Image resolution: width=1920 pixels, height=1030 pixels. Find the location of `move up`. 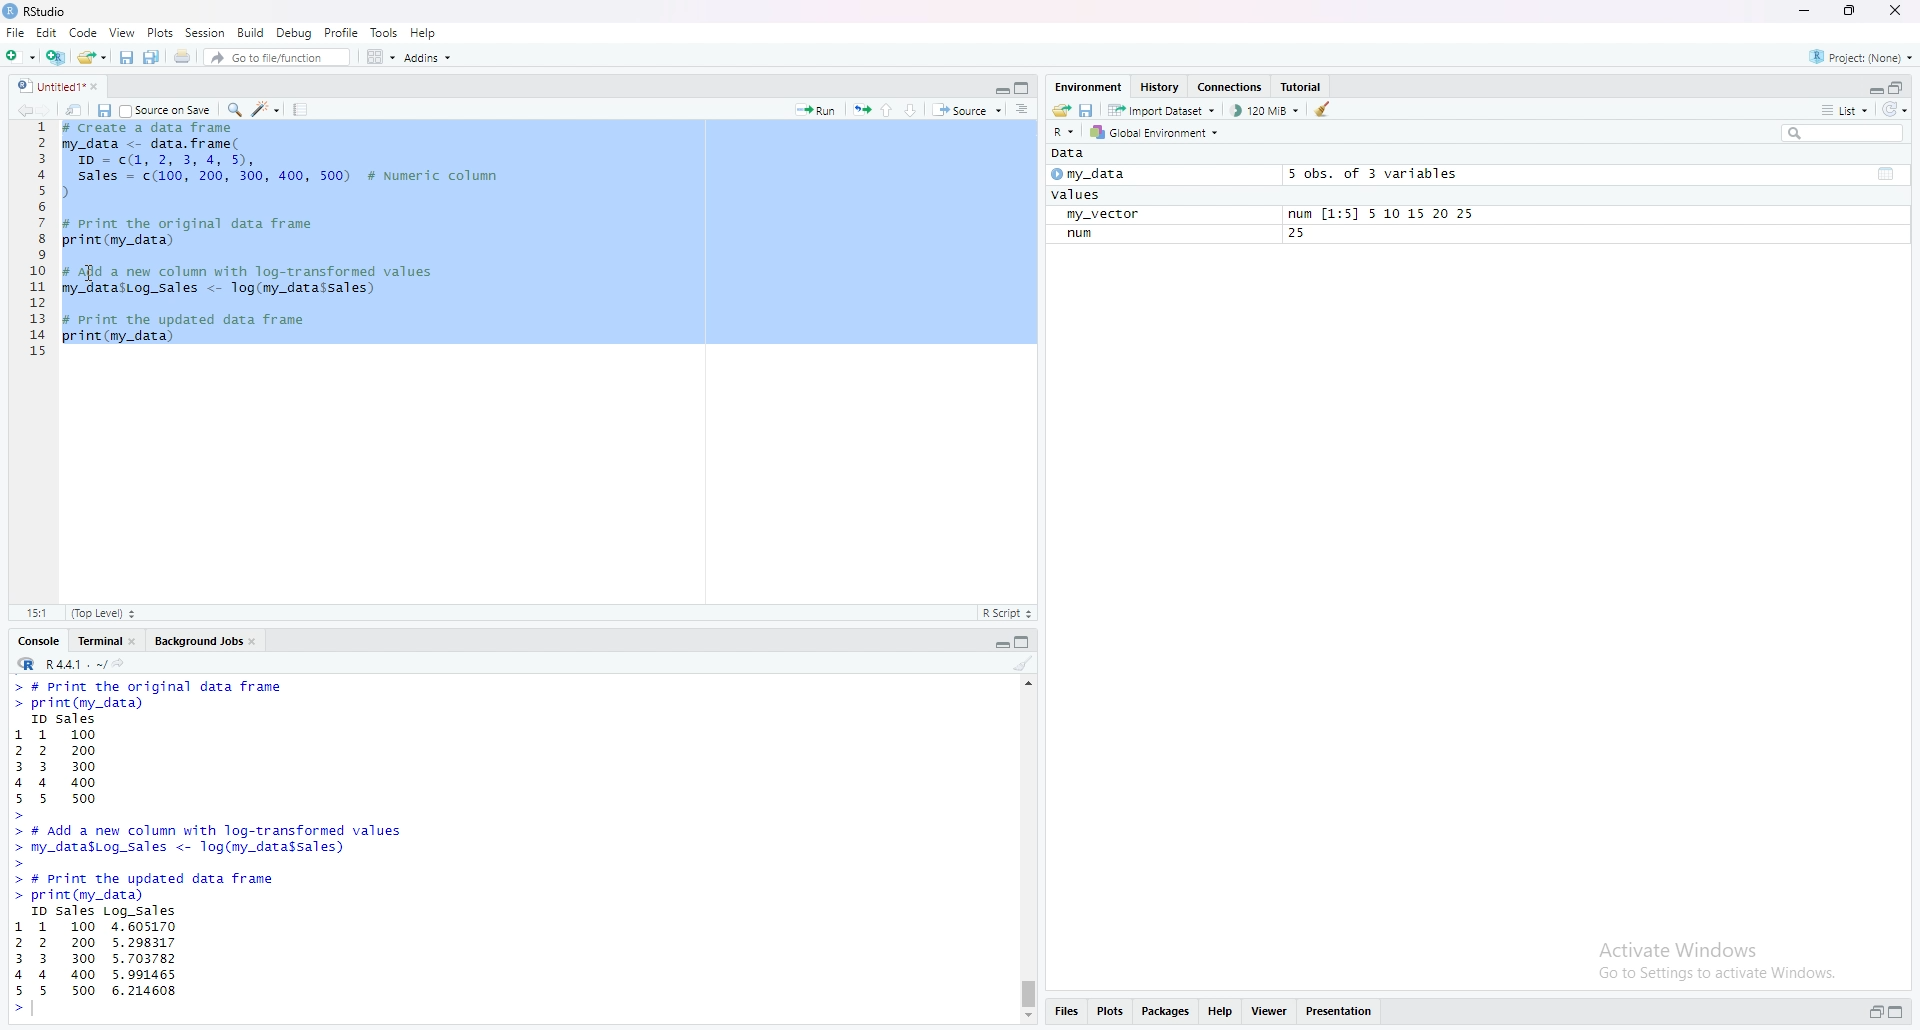

move up is located at coordinates (1029, 689).